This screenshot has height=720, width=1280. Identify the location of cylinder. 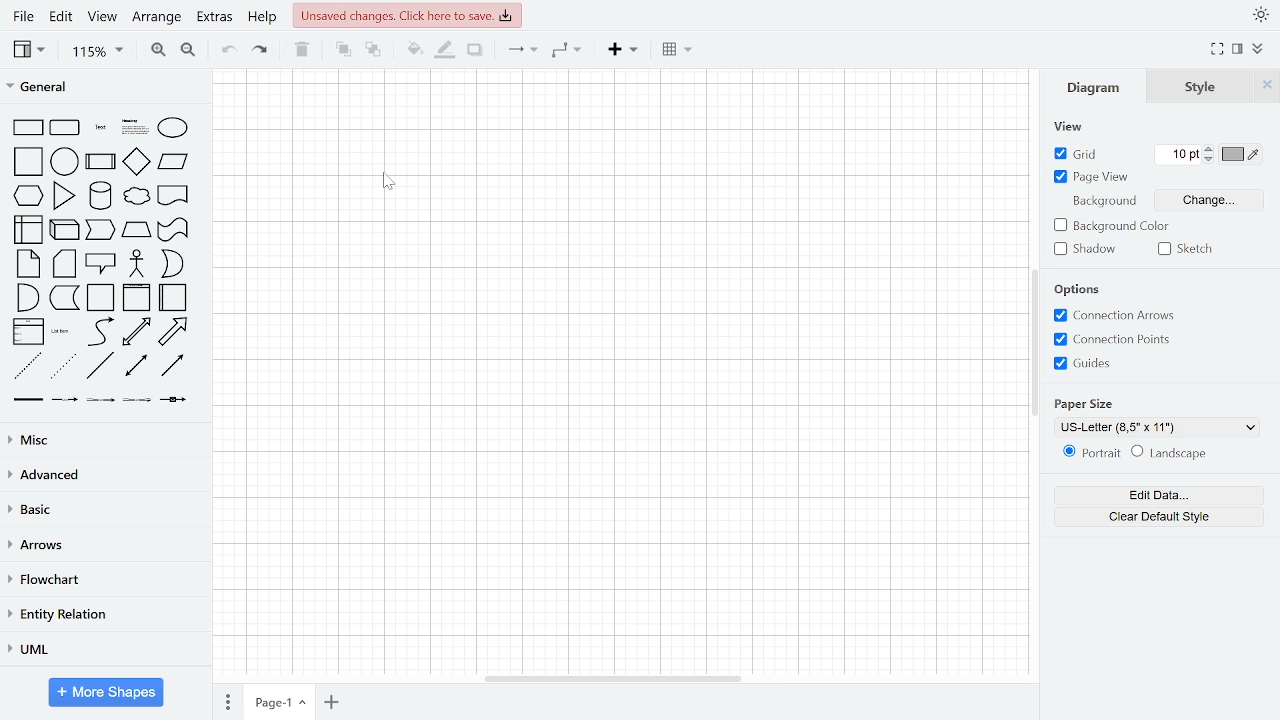
(101, 196).